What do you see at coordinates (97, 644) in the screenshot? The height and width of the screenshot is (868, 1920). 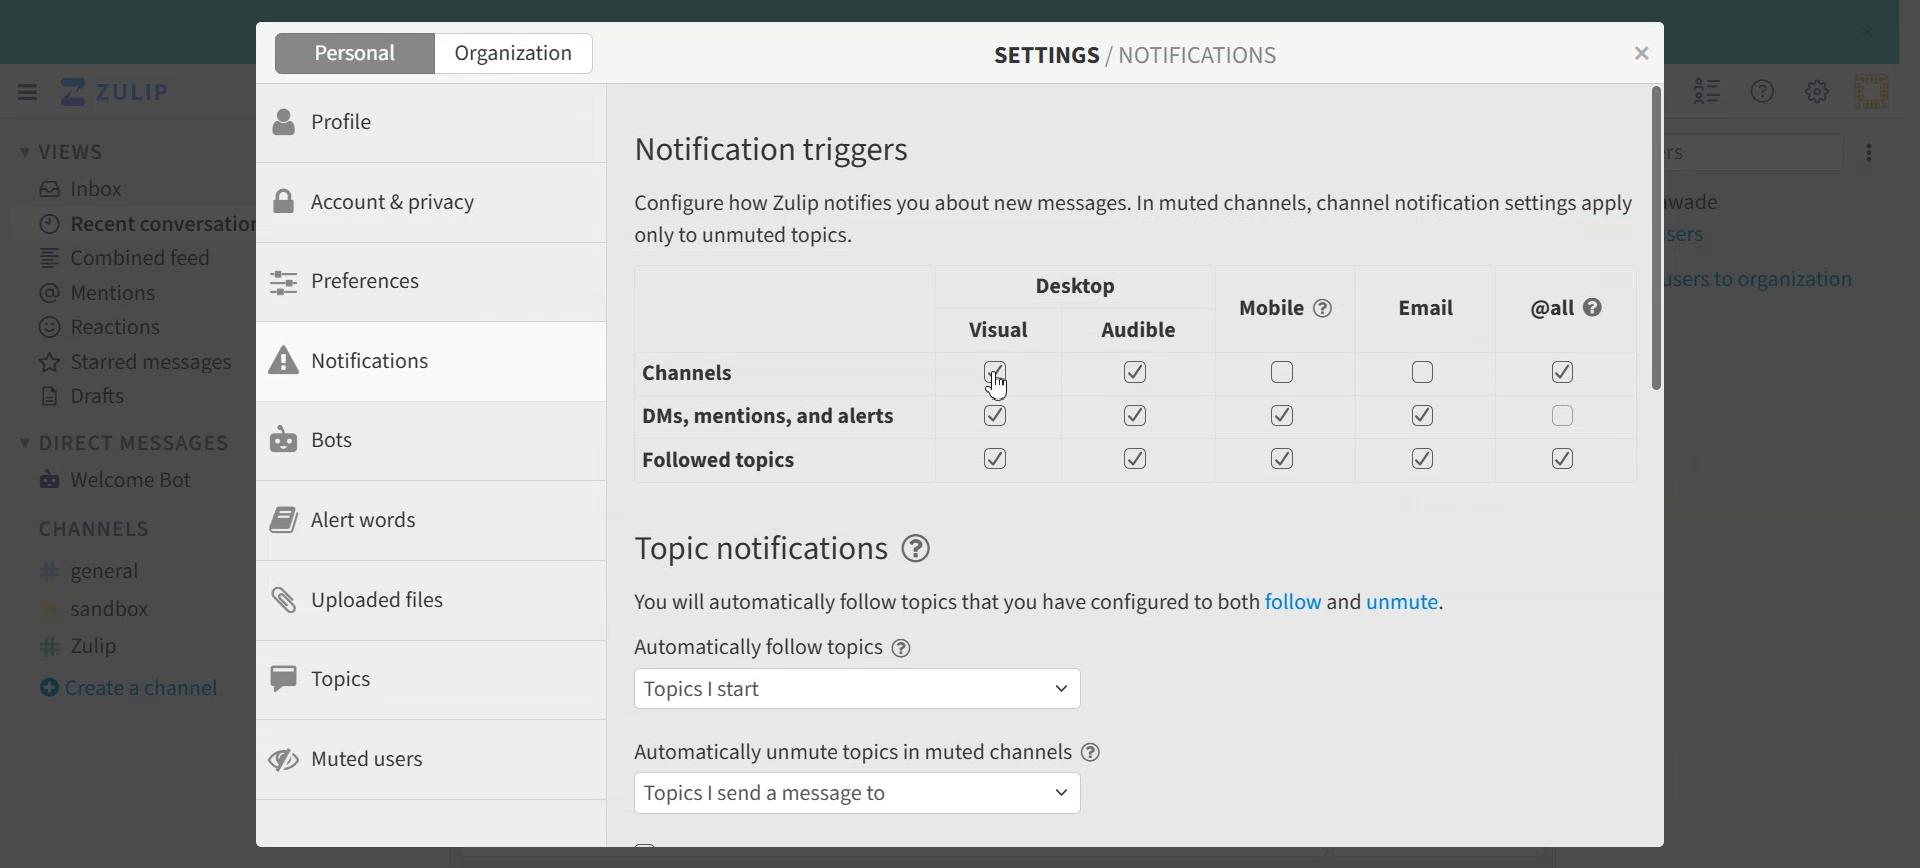 I see `#Zulip` at bounding box center [97, 644].